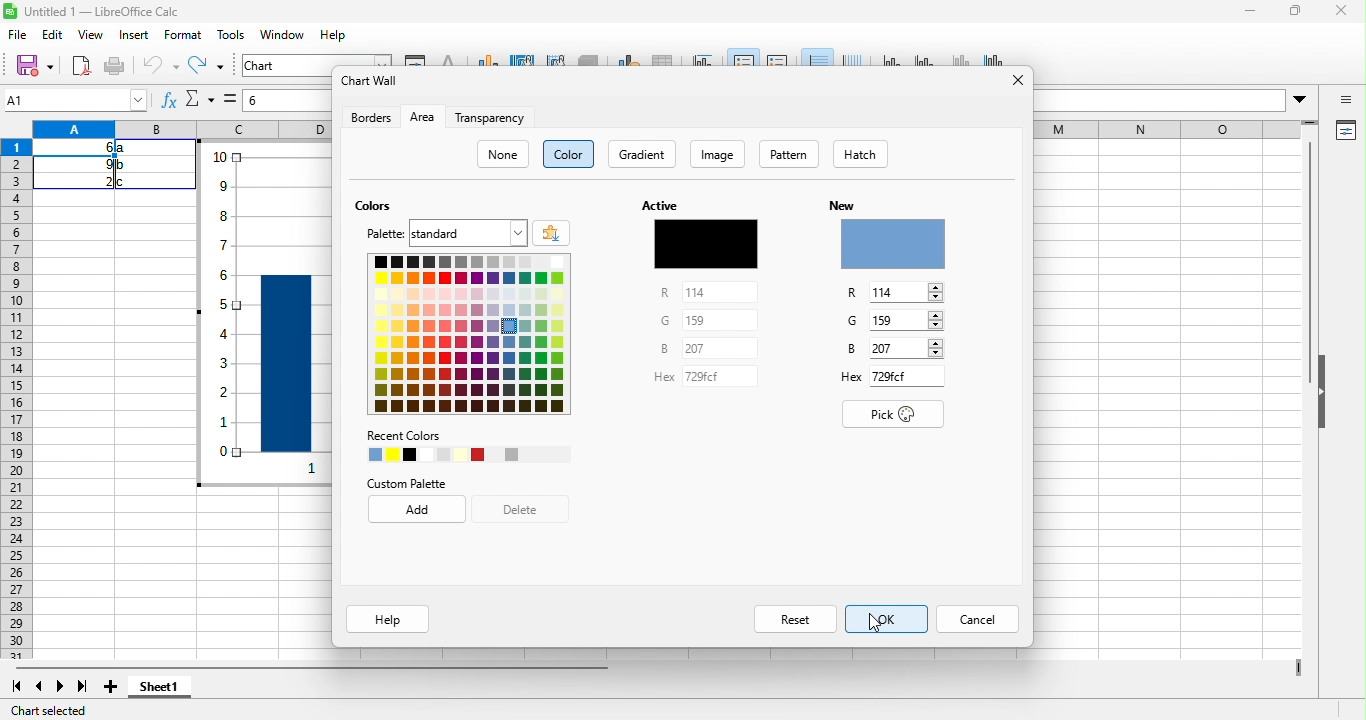 This screenshot has width=1366, height=720. I want to click on 297, so click(696, 348).